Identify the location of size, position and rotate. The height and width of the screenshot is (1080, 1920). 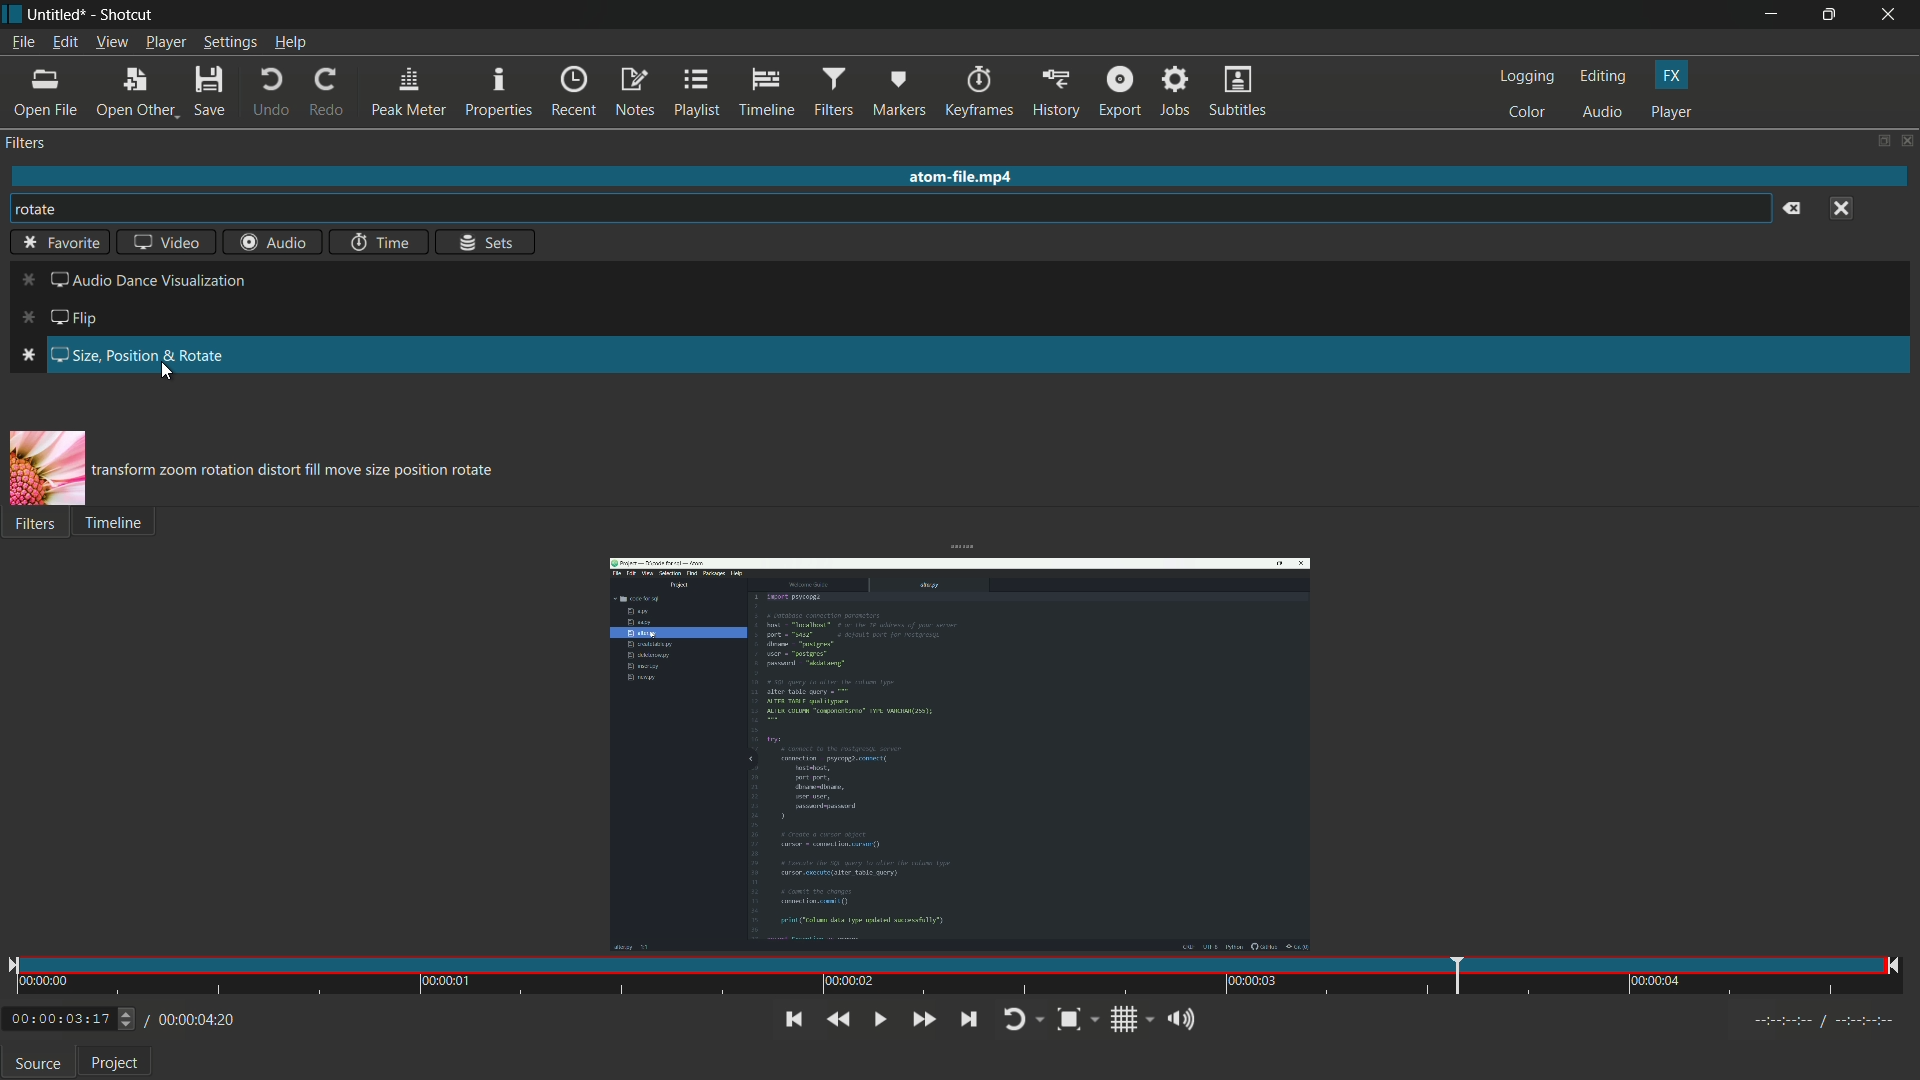
(118, 355).